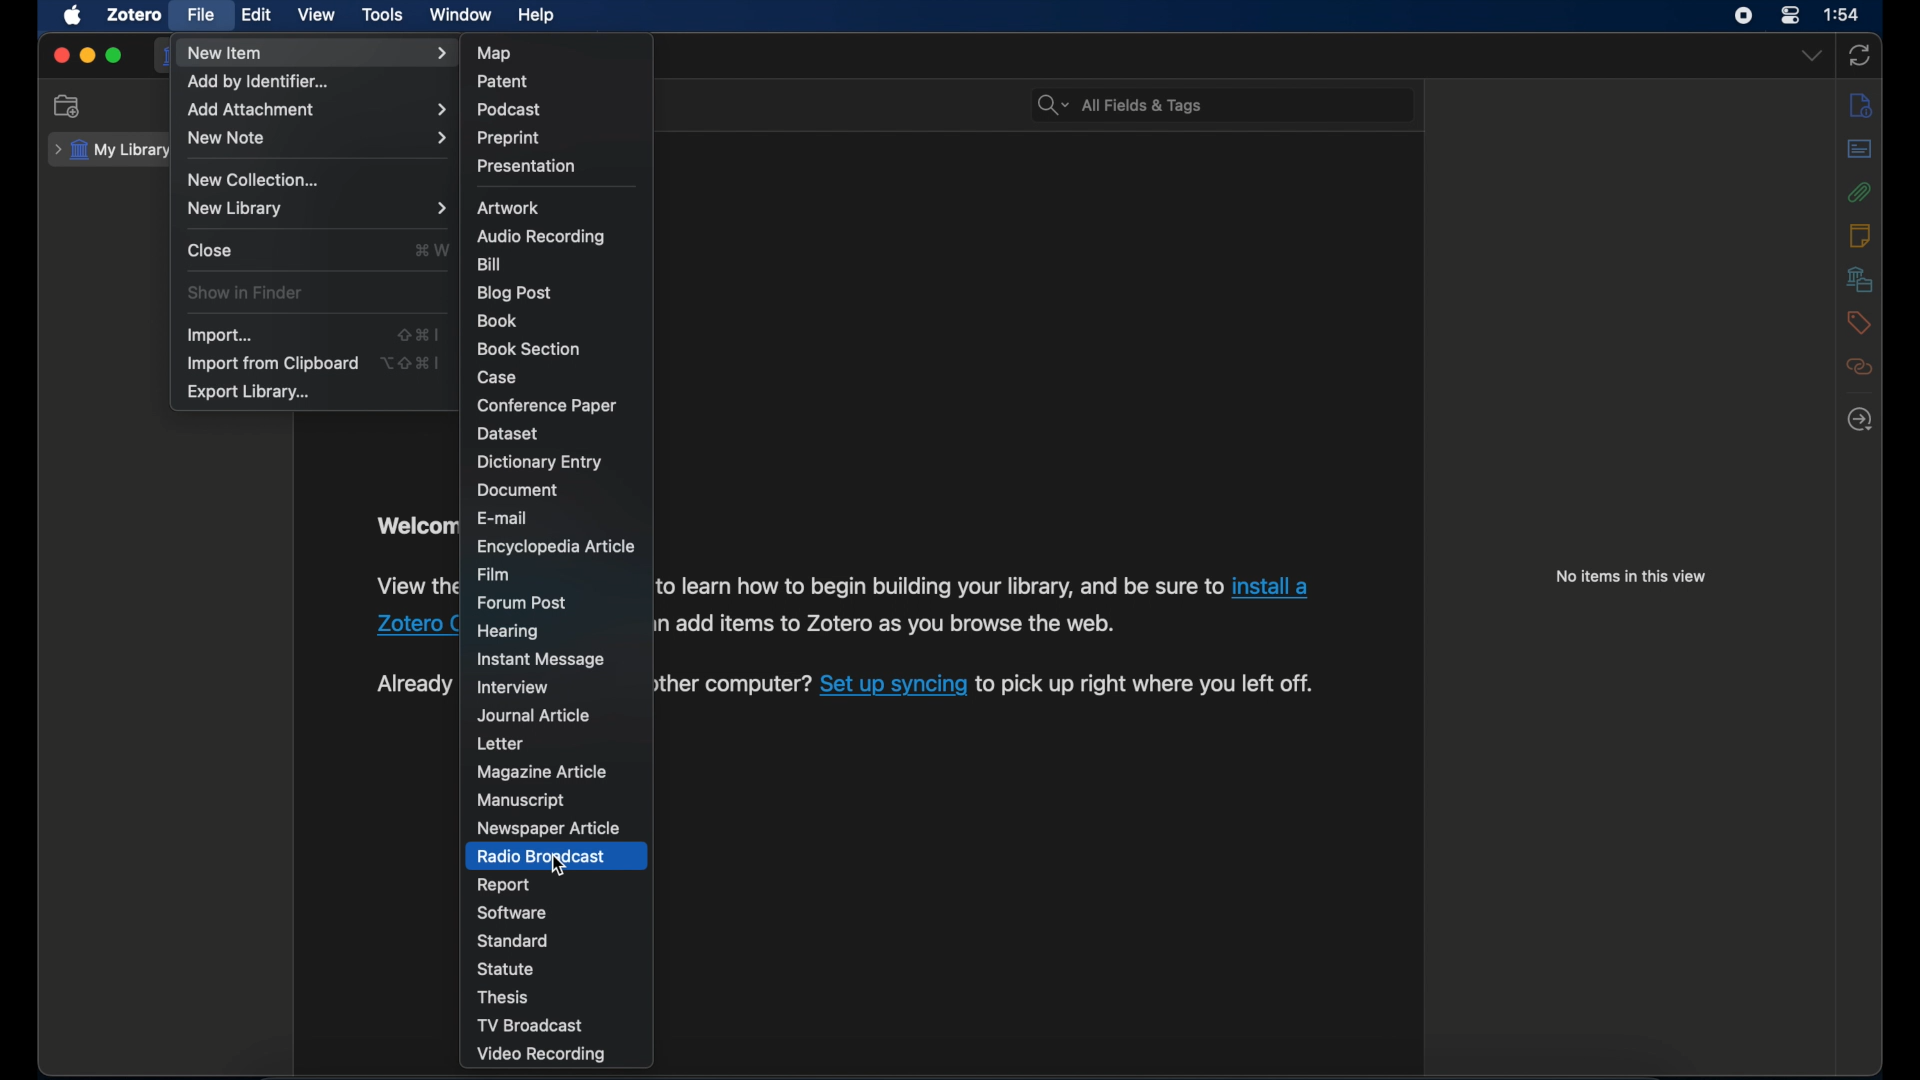 The image size is (1920, 1080). What do you see at coordinates (258, 180) in the screenshot?
I see `new collection` at bounding box center [258, 180].